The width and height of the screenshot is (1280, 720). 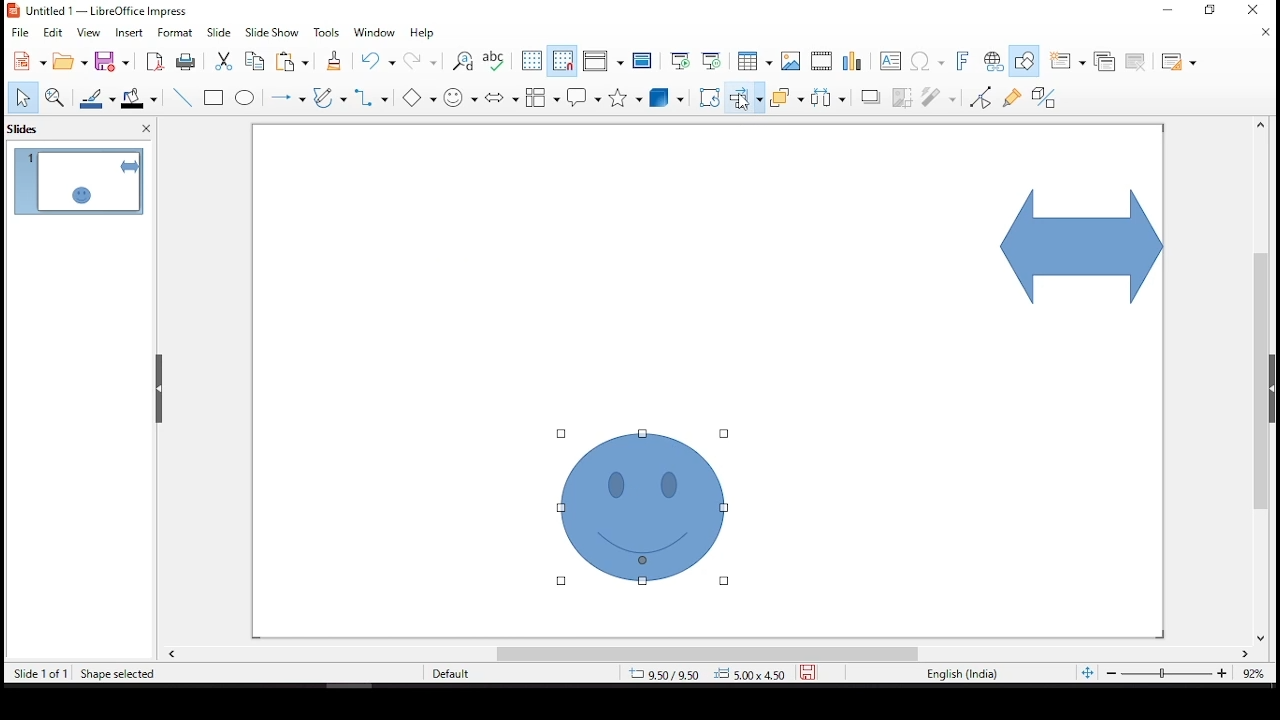 I want to click on open, so click(x=71, y=62).